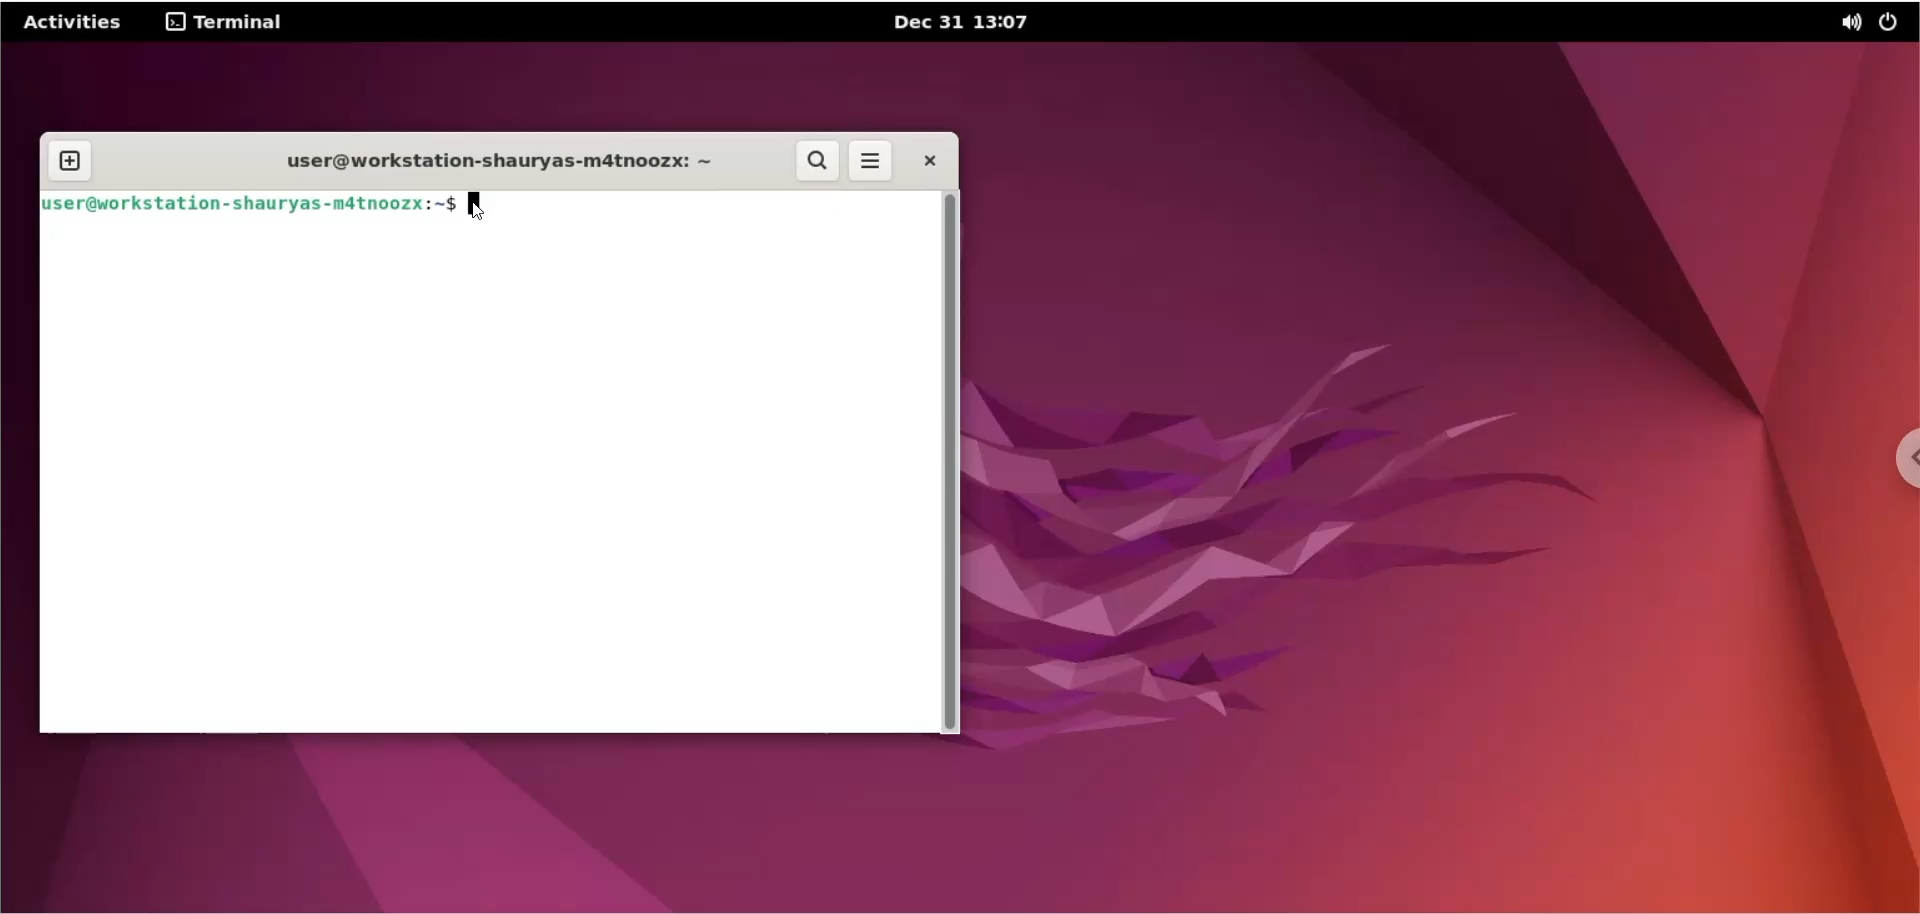  I want to click on Dec 31 13:07, so click(970, 23).